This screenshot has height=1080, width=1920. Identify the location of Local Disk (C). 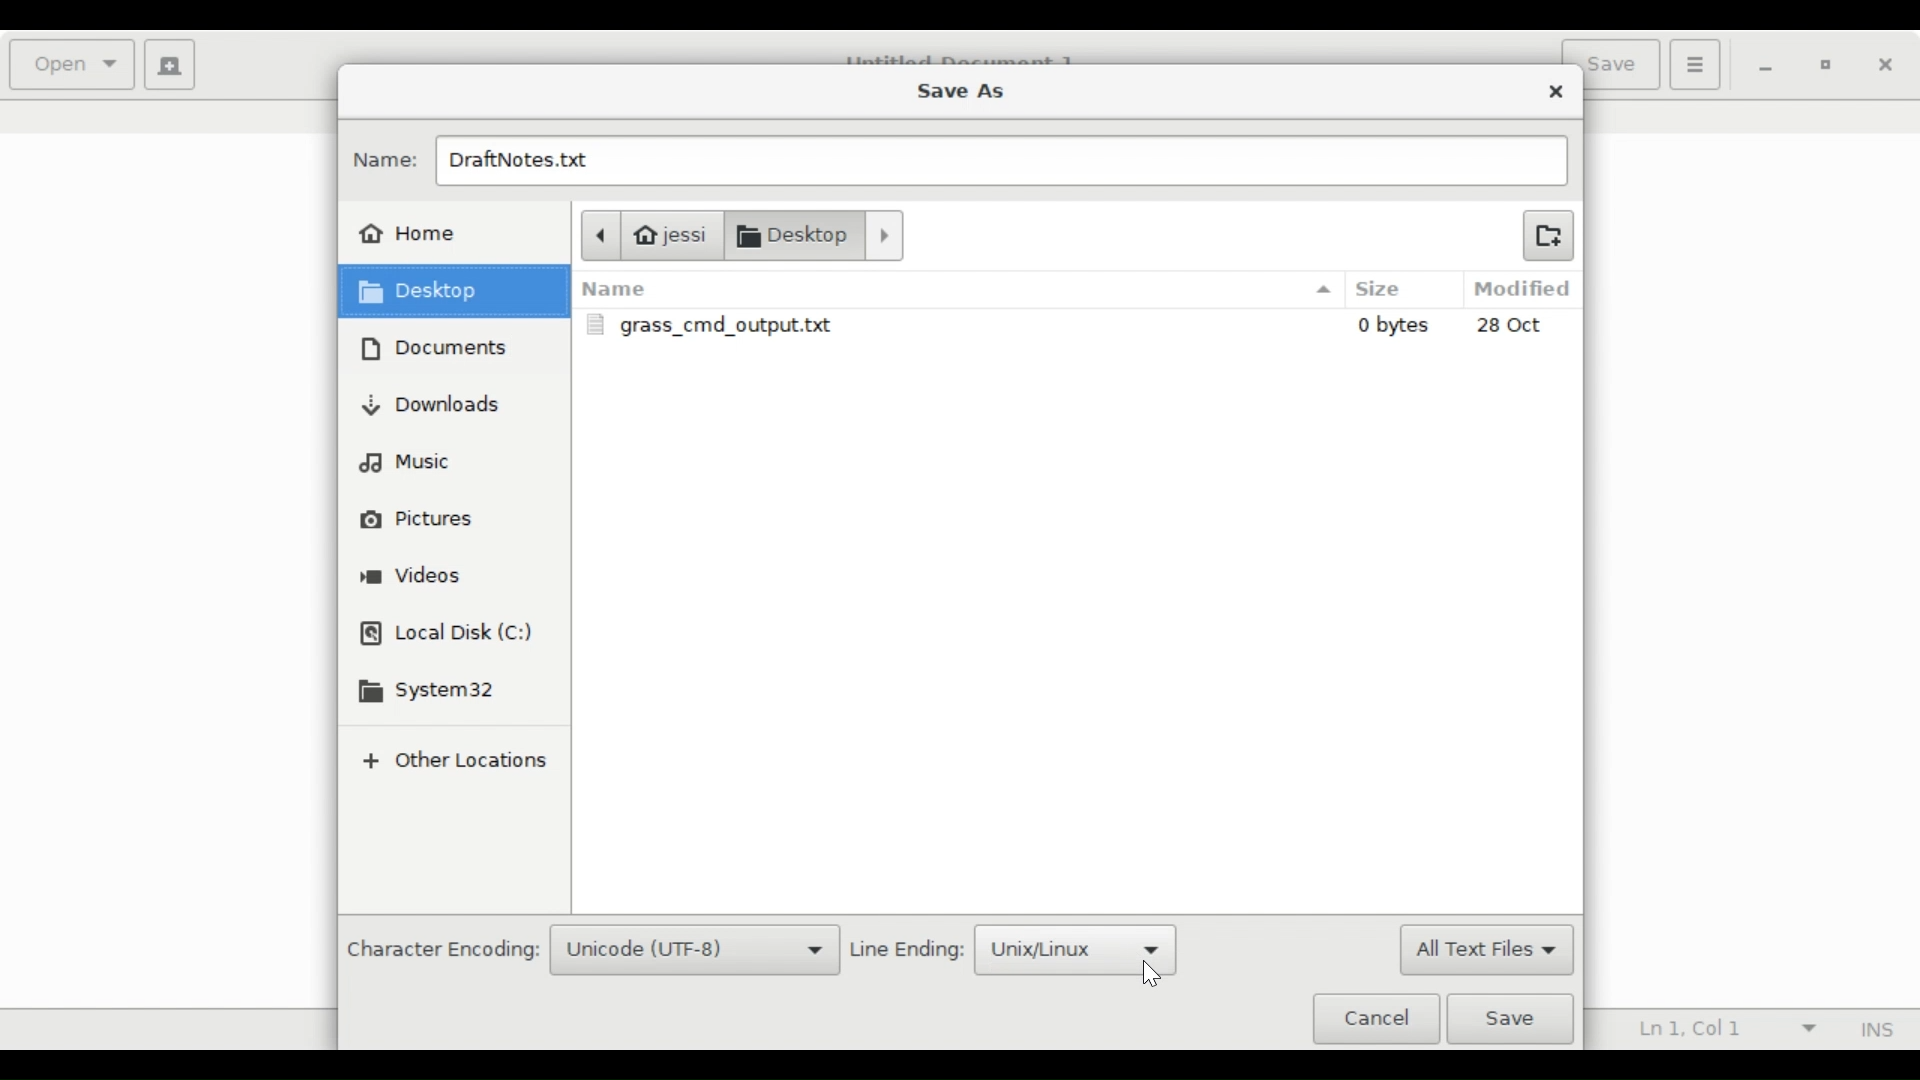
(449, 635).